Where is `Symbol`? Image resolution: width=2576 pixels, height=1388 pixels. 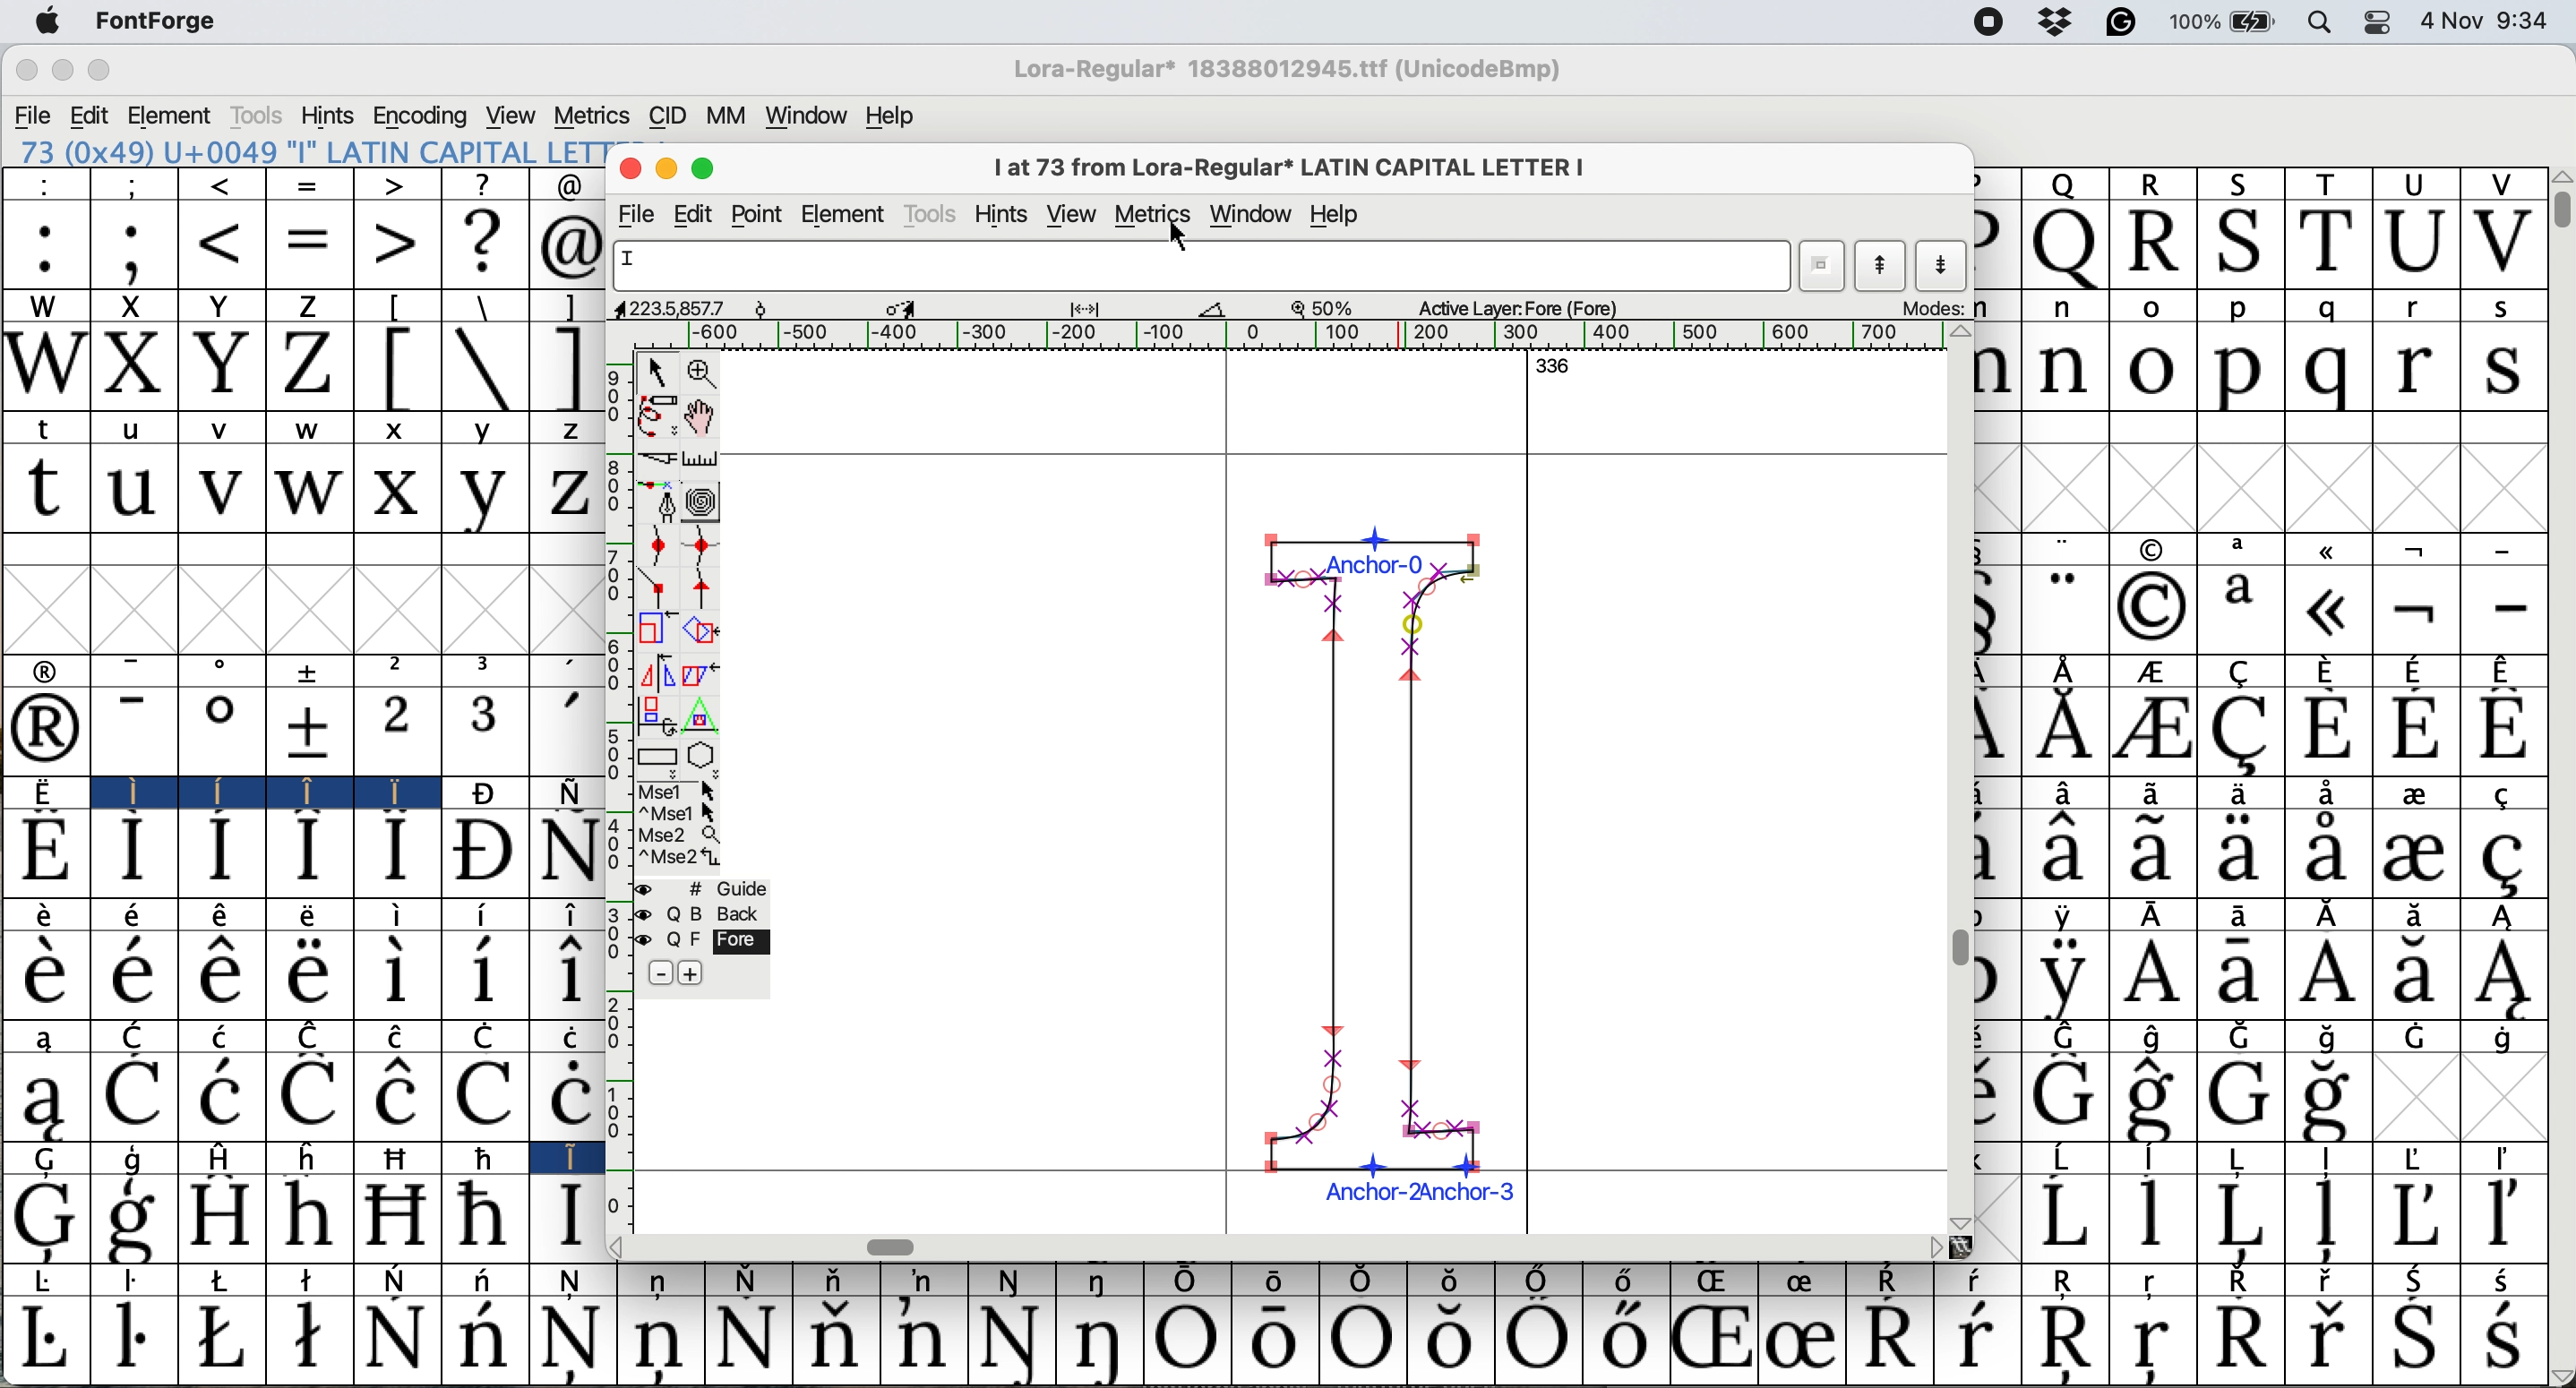 Symbol is located at coordinates (226, 1035).